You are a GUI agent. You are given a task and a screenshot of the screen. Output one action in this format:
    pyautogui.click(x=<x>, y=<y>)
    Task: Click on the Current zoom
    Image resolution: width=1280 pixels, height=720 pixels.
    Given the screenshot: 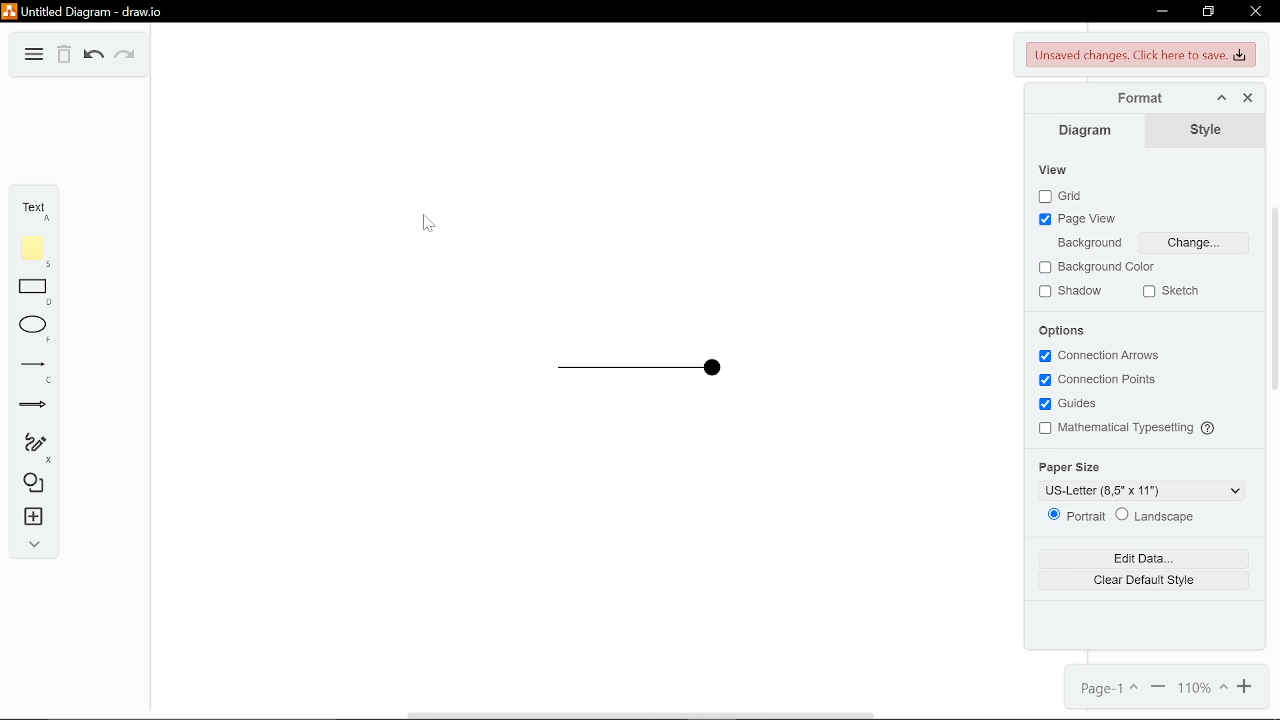 What is the action you would take?
    pyautogui.click(x=1205, y=688)
    